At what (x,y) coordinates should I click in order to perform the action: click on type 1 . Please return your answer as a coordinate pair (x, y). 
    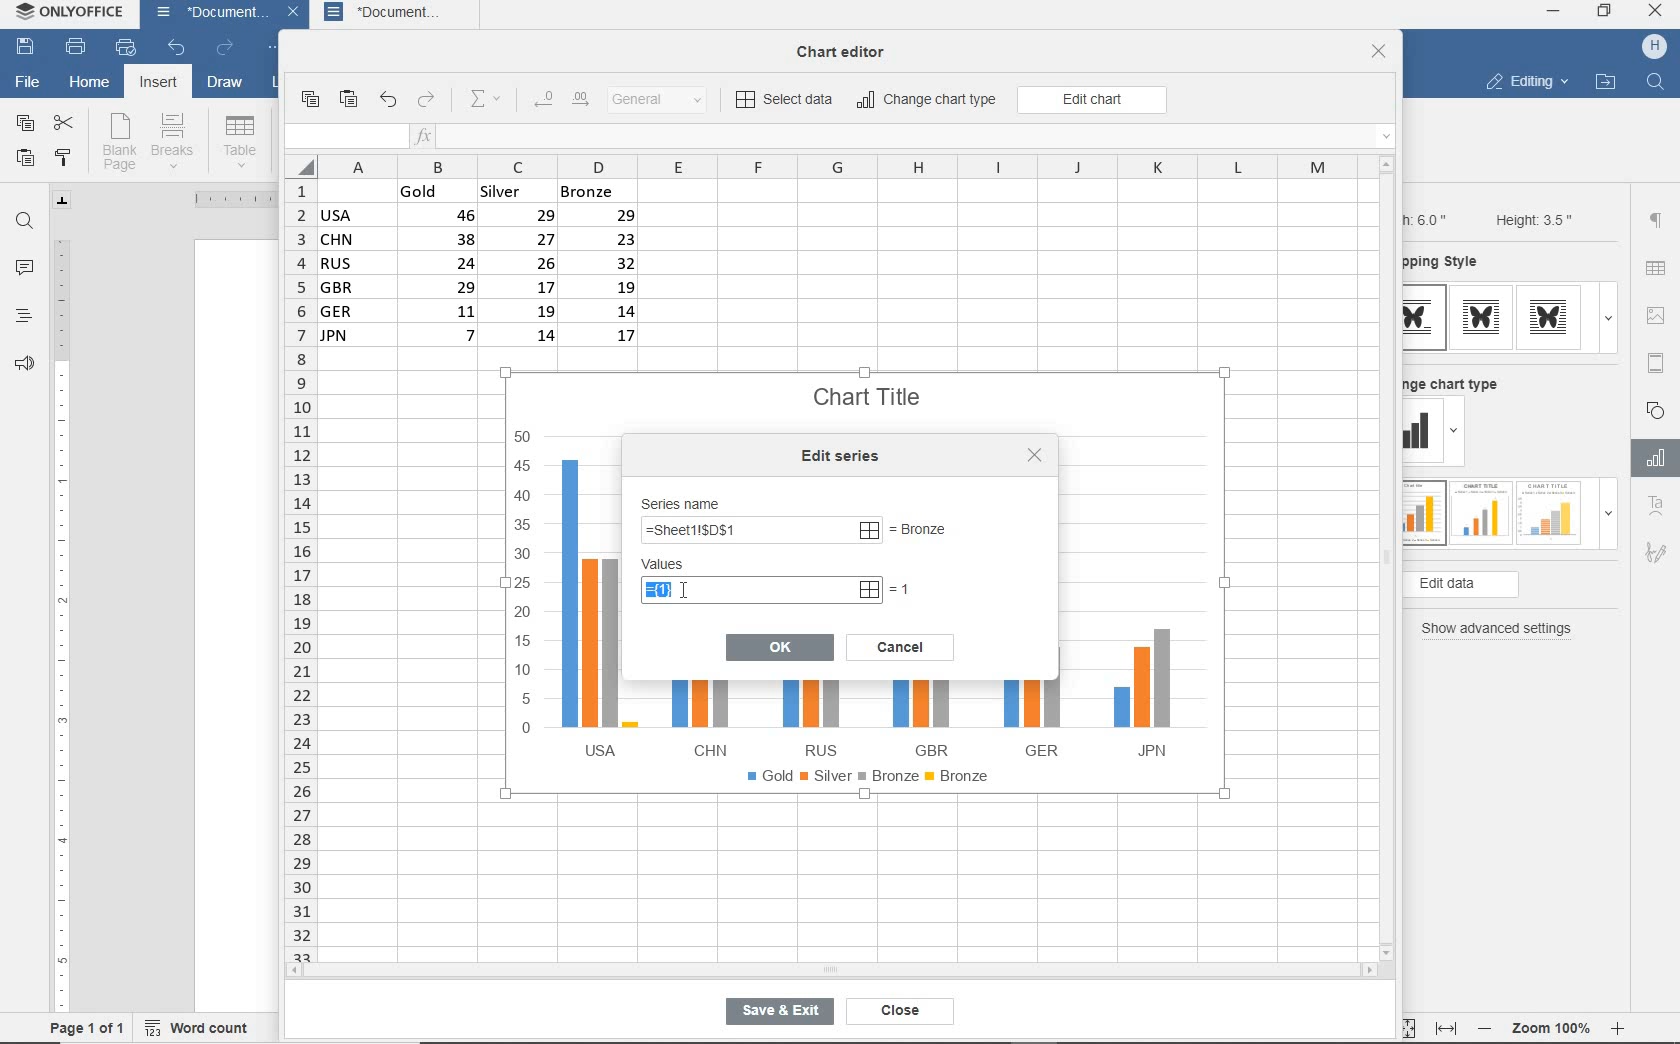
    Looking at the image, I should click on (1423, 514).